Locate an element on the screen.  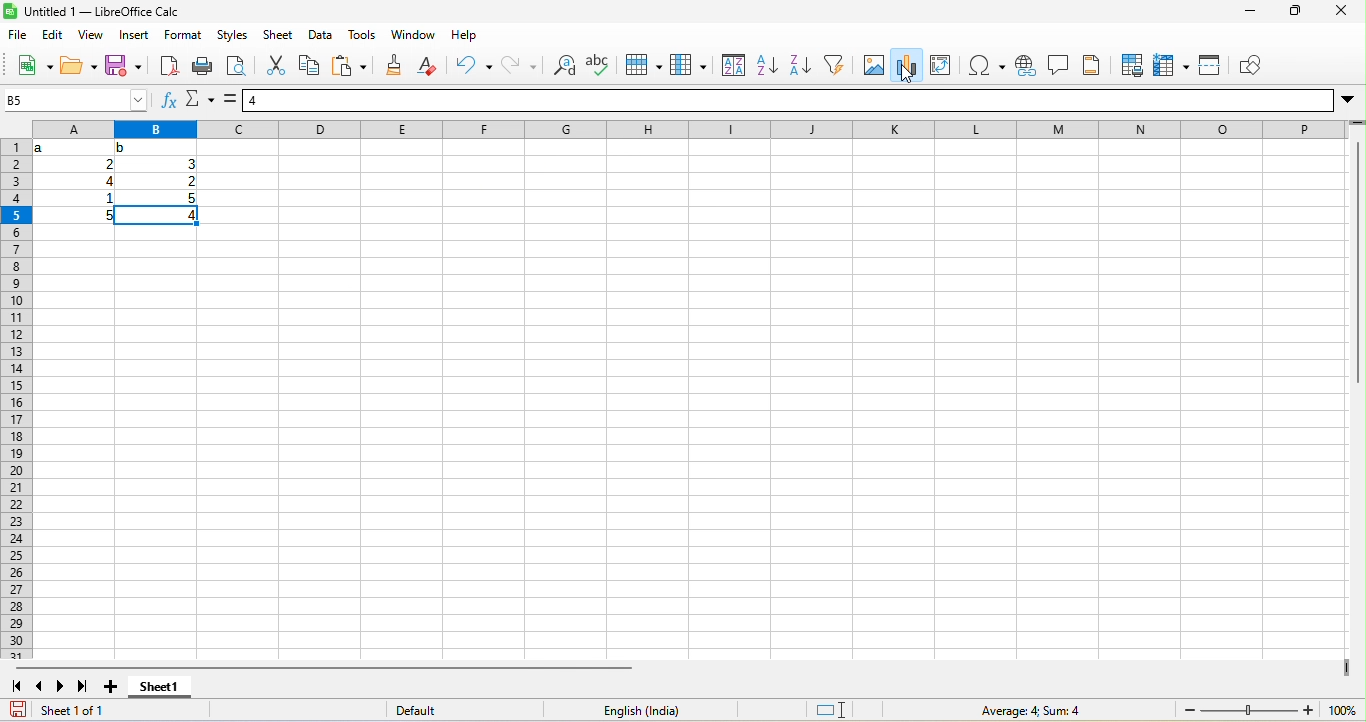
click to save the document is located at coordinates (18, 710).